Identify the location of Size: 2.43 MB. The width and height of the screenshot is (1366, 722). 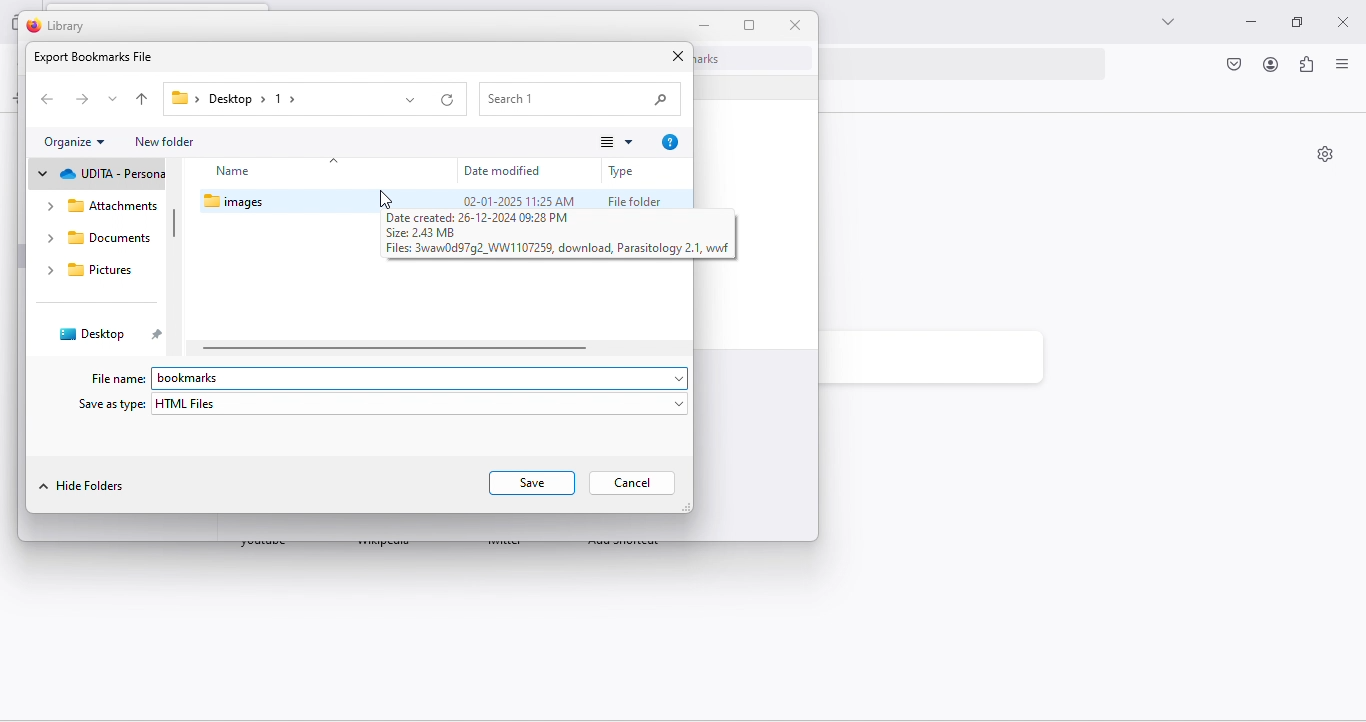
(432, 232).